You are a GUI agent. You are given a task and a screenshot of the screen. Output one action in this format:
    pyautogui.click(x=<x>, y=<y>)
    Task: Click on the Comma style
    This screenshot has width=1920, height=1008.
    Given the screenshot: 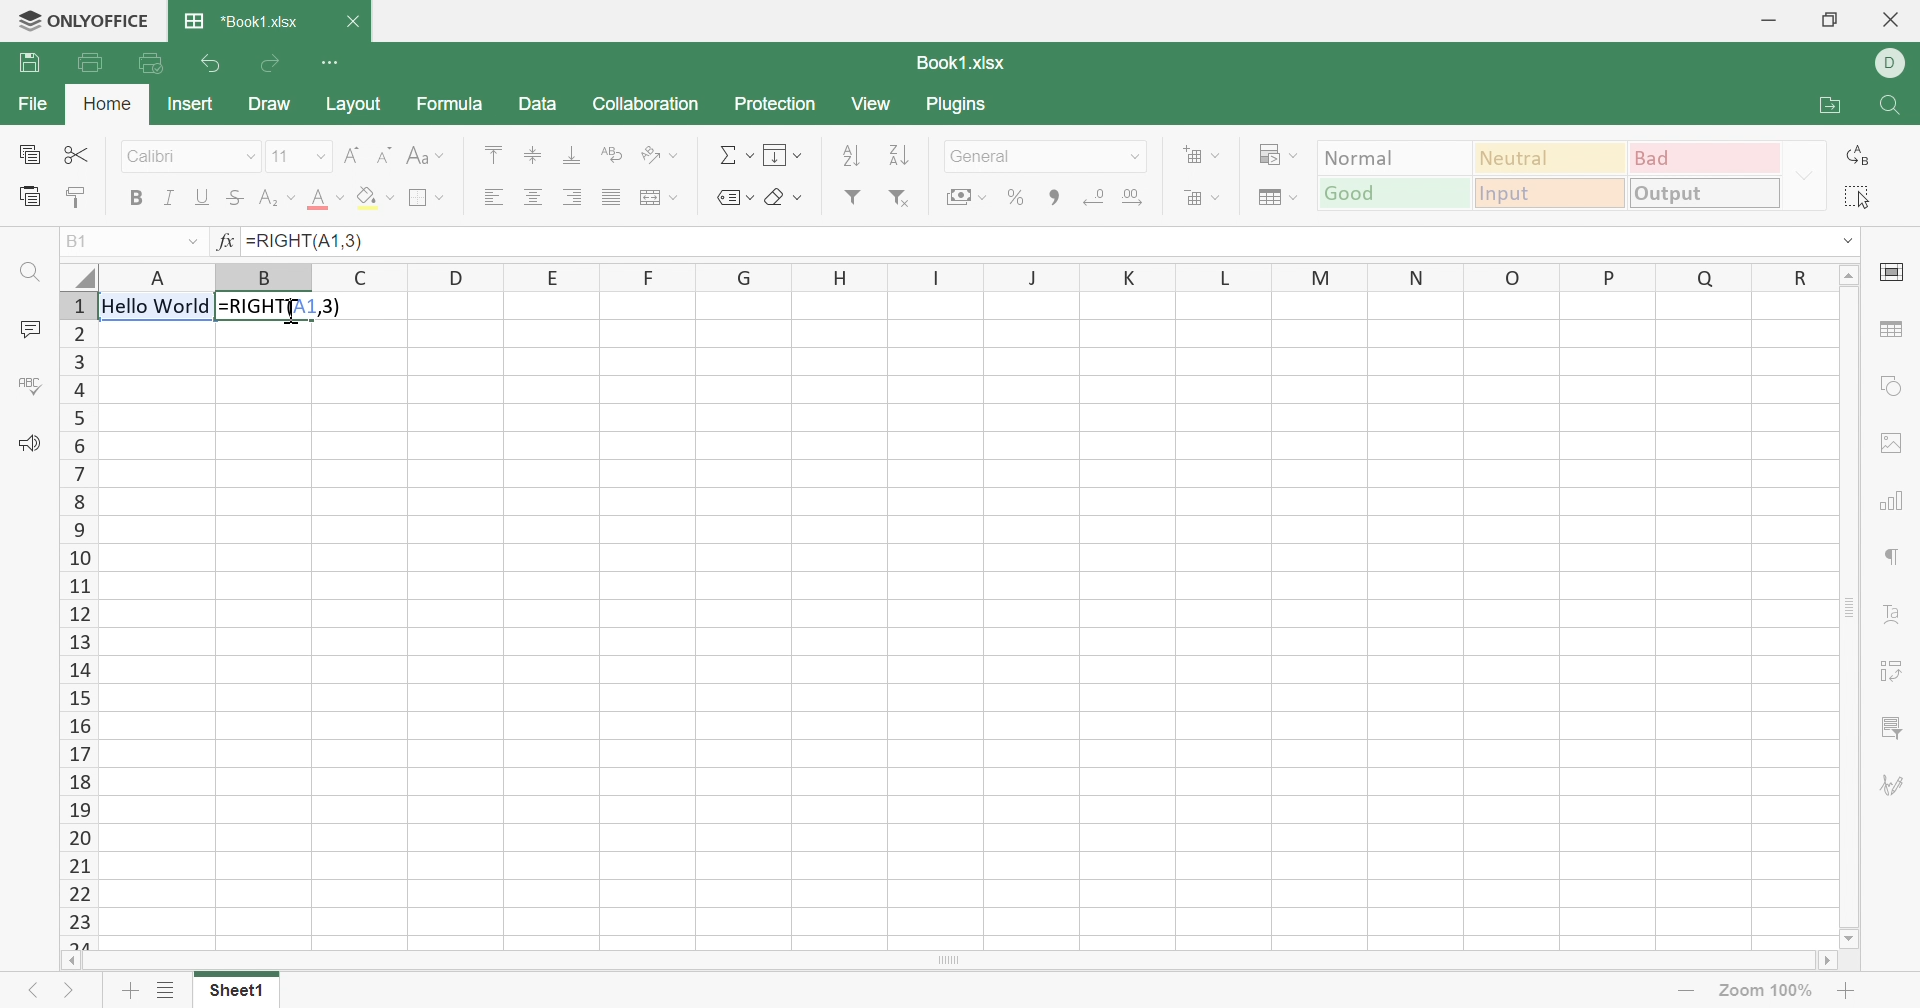 What is the action you would take?
    pyautogui.click(x=1057, y=196)
    